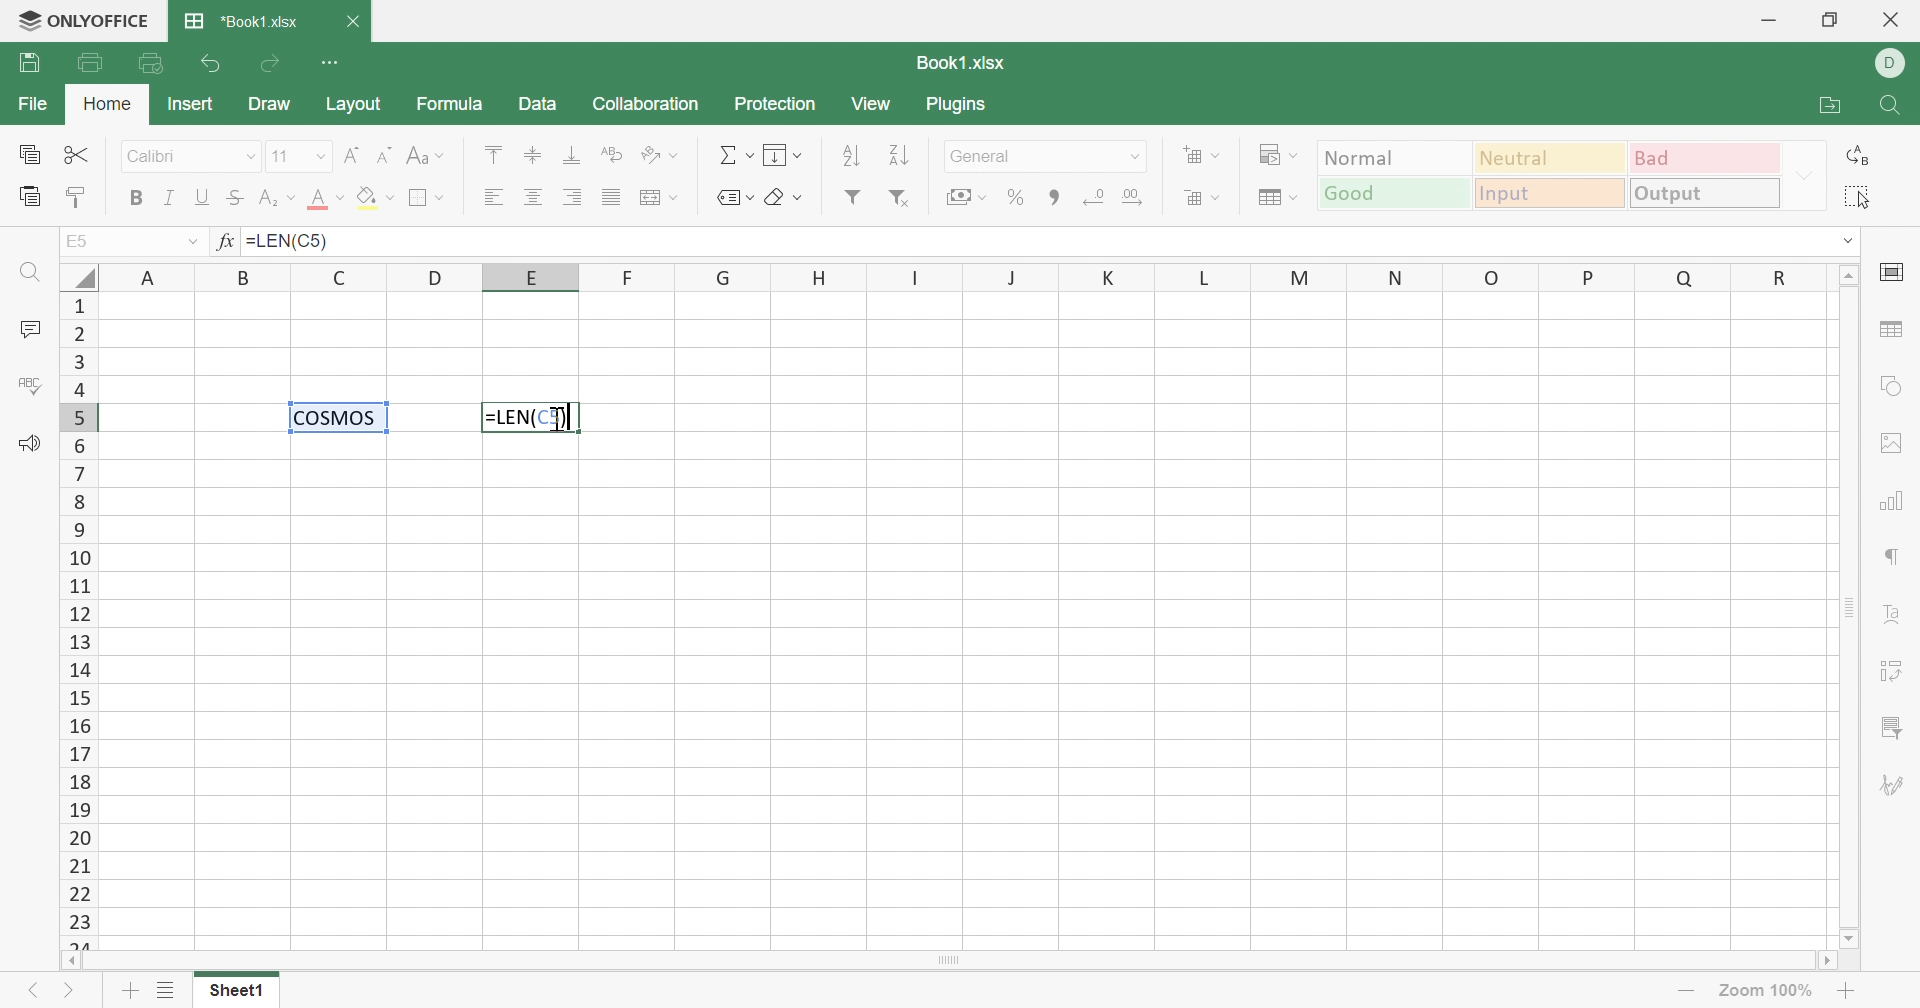  Describe the element at coordinates (205, 197) in the screenshot. I see `Underline` at that location.